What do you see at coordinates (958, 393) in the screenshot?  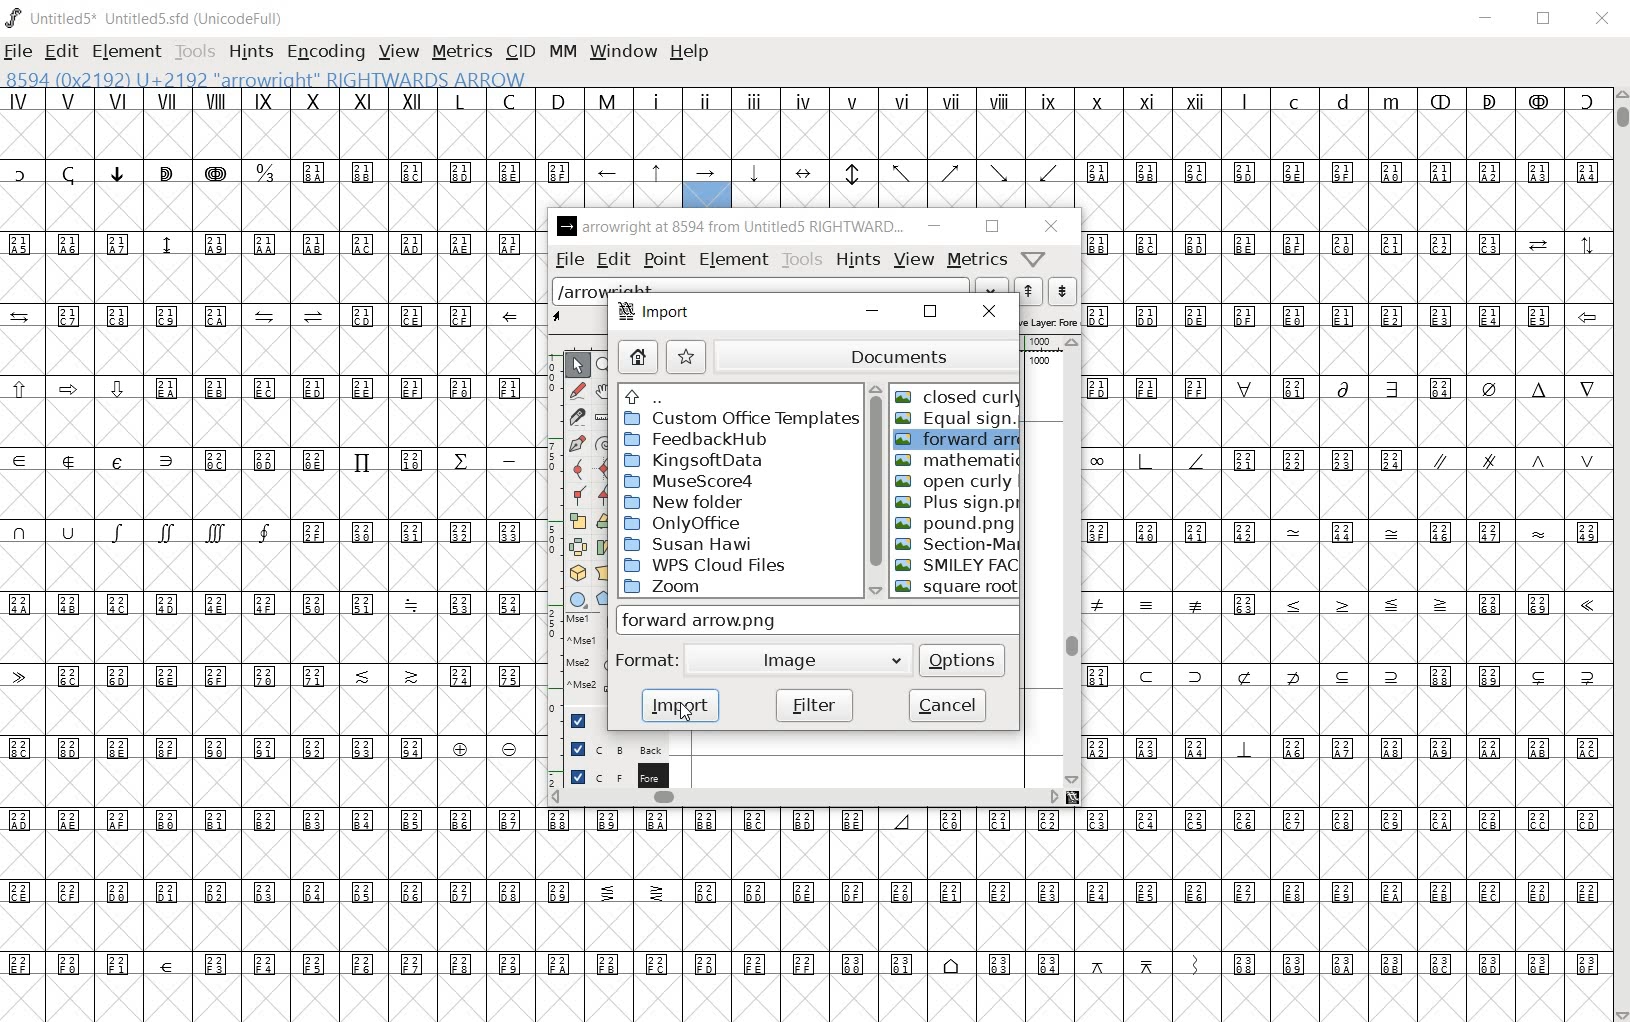 I see `closed curly` at bounding box center [958, 393].